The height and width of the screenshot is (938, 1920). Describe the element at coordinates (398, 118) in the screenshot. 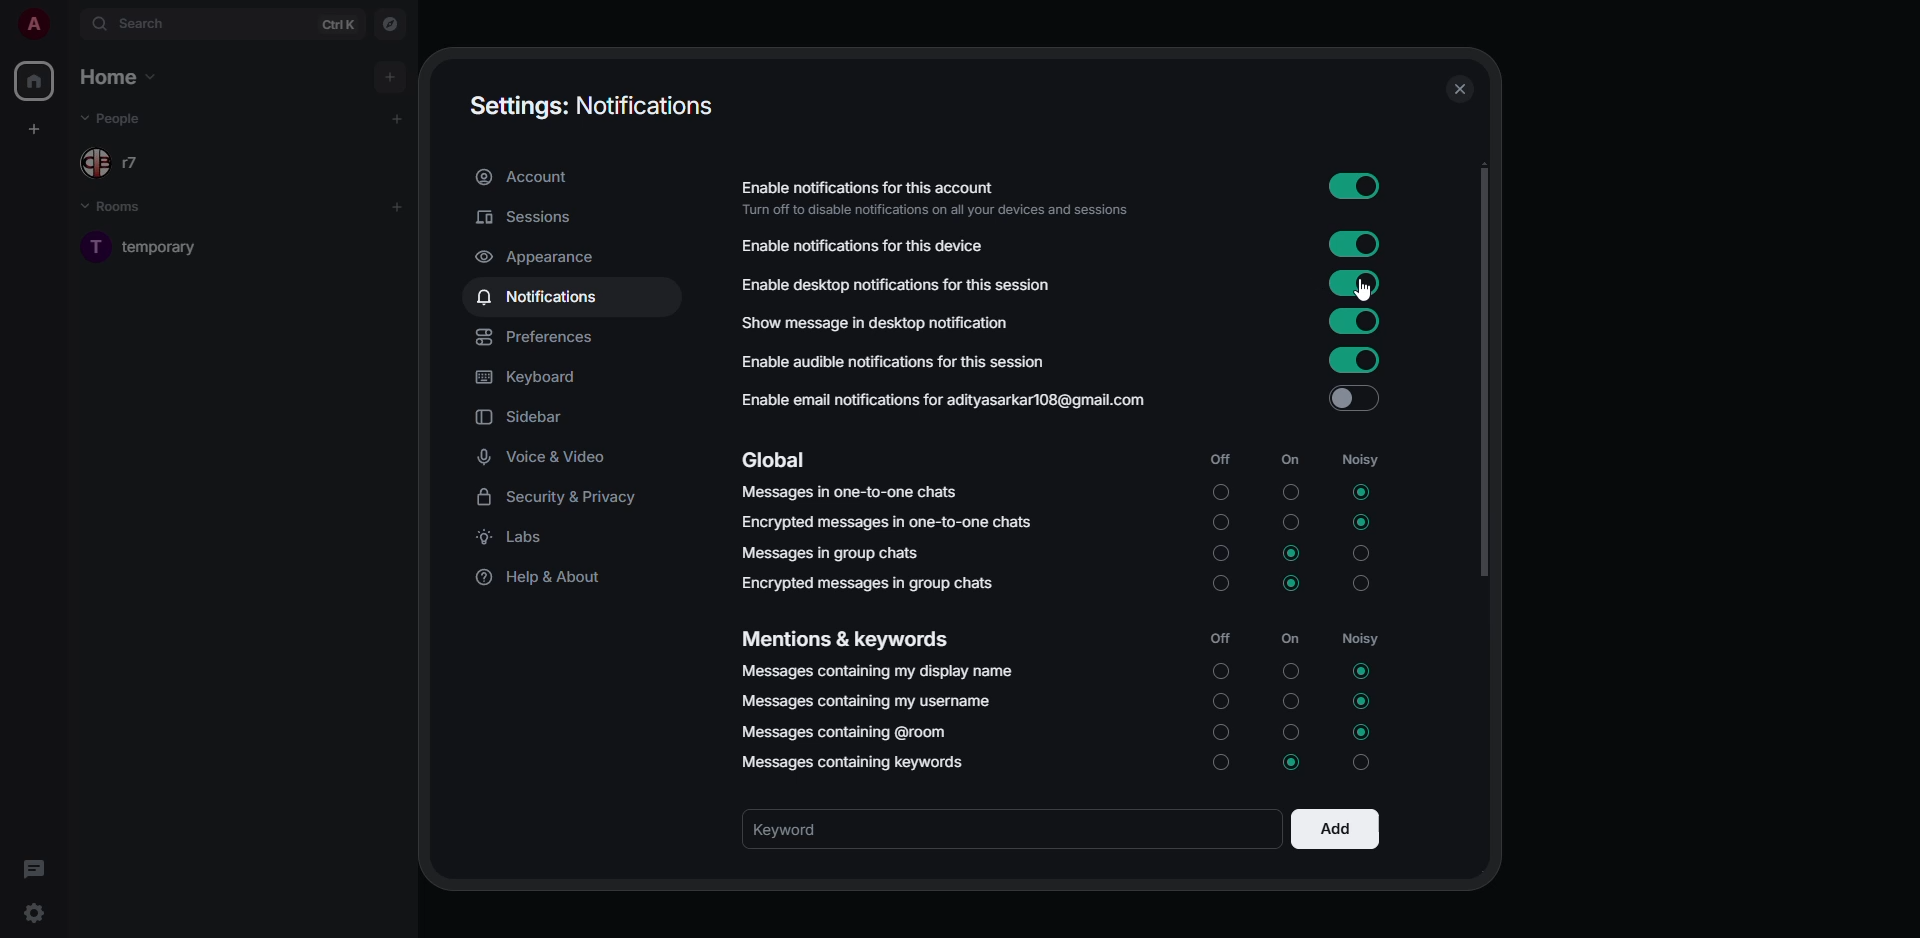

I see `add` at that location.